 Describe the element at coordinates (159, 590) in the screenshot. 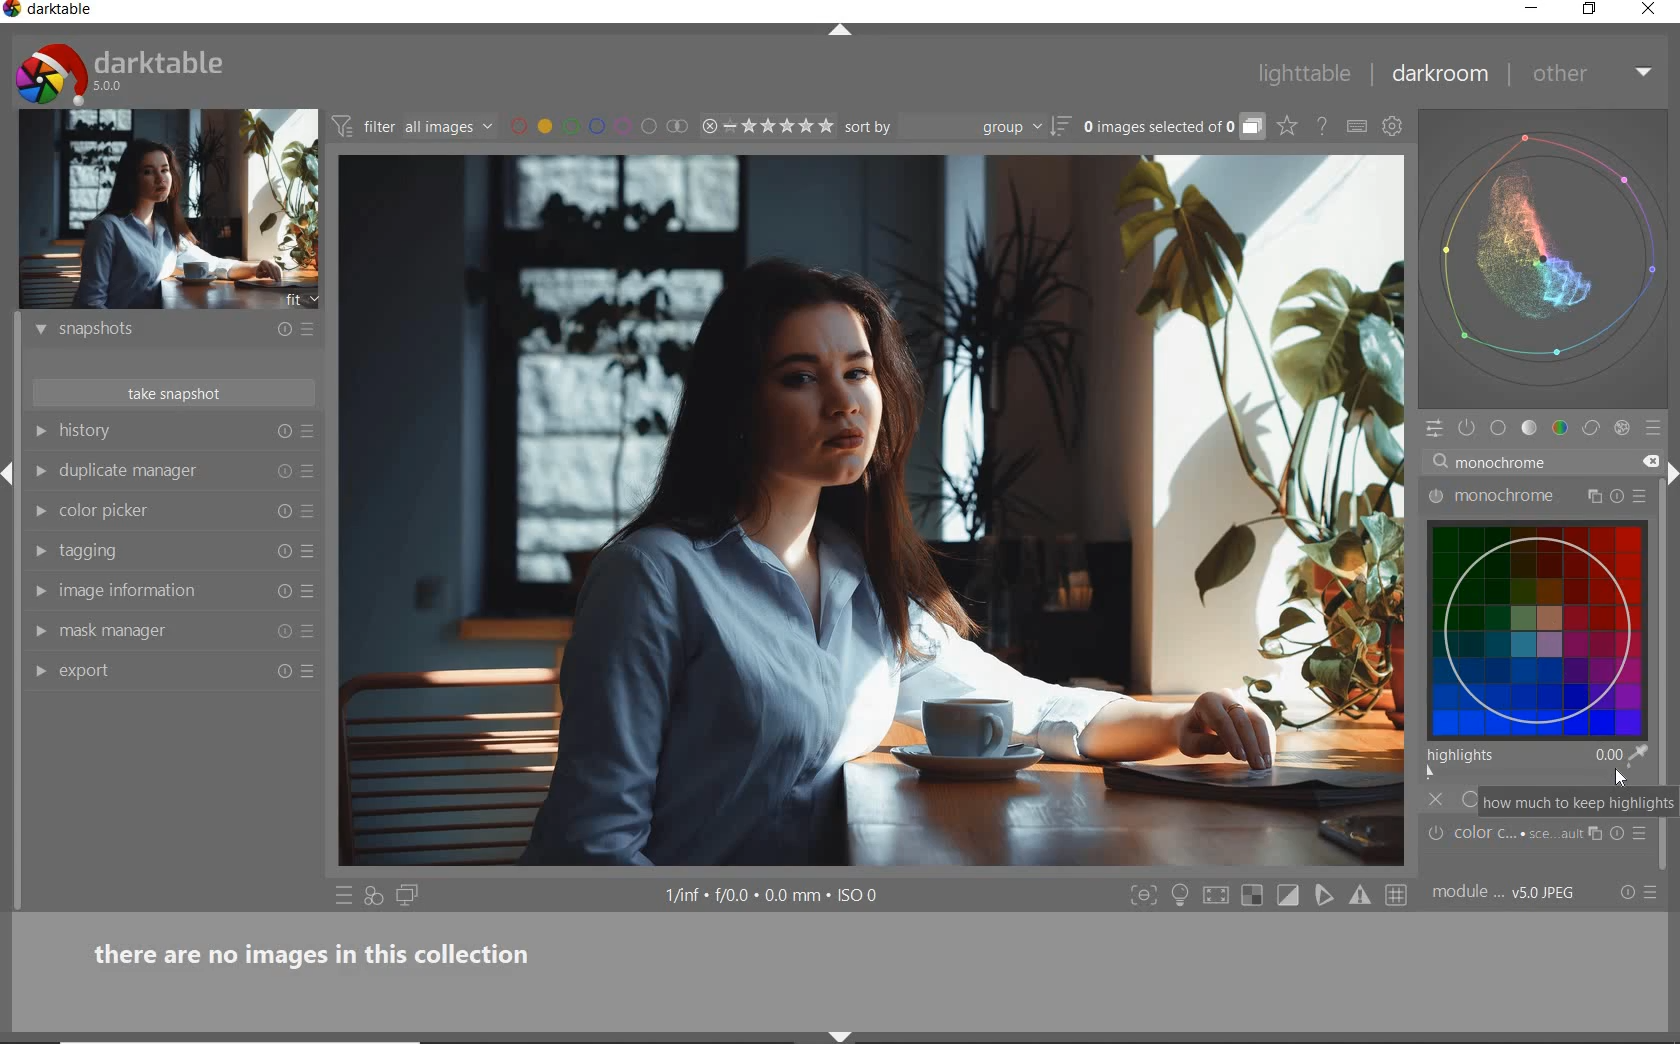

I see `image information` at that location.